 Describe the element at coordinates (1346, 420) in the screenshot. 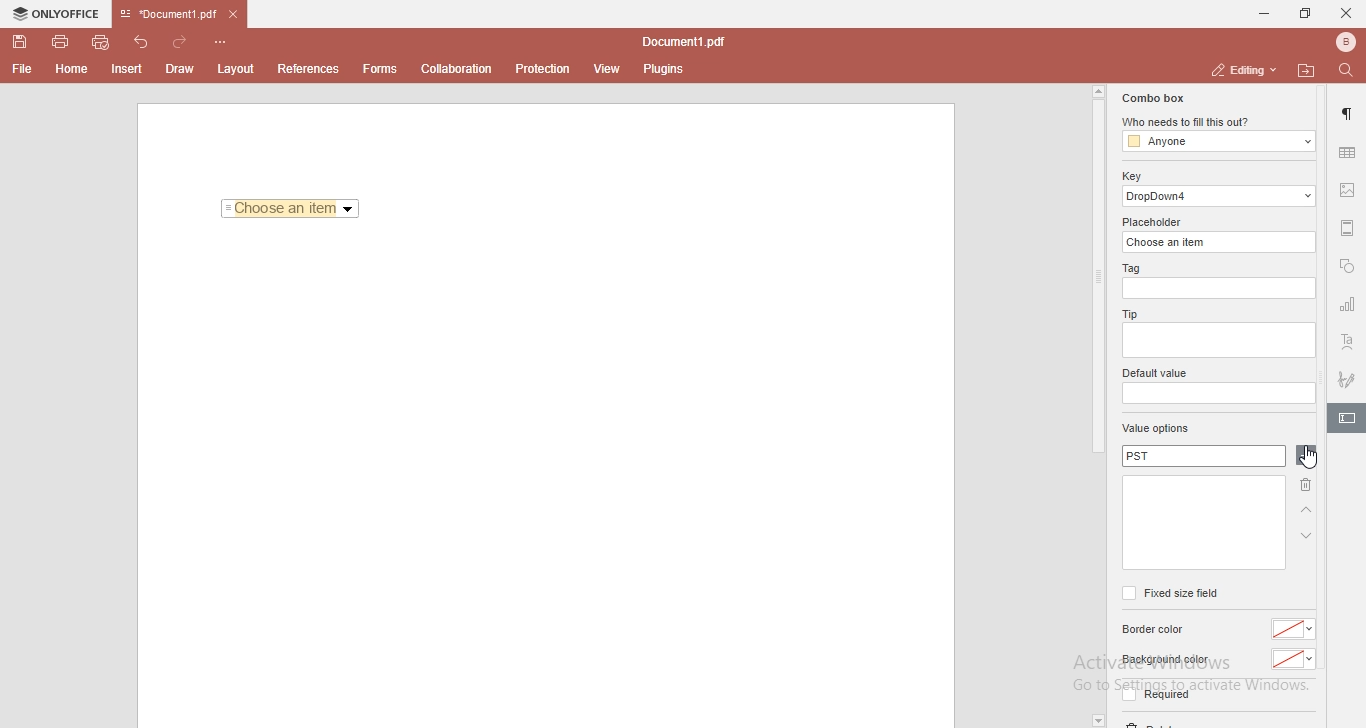

I see `highlighted` at that location.